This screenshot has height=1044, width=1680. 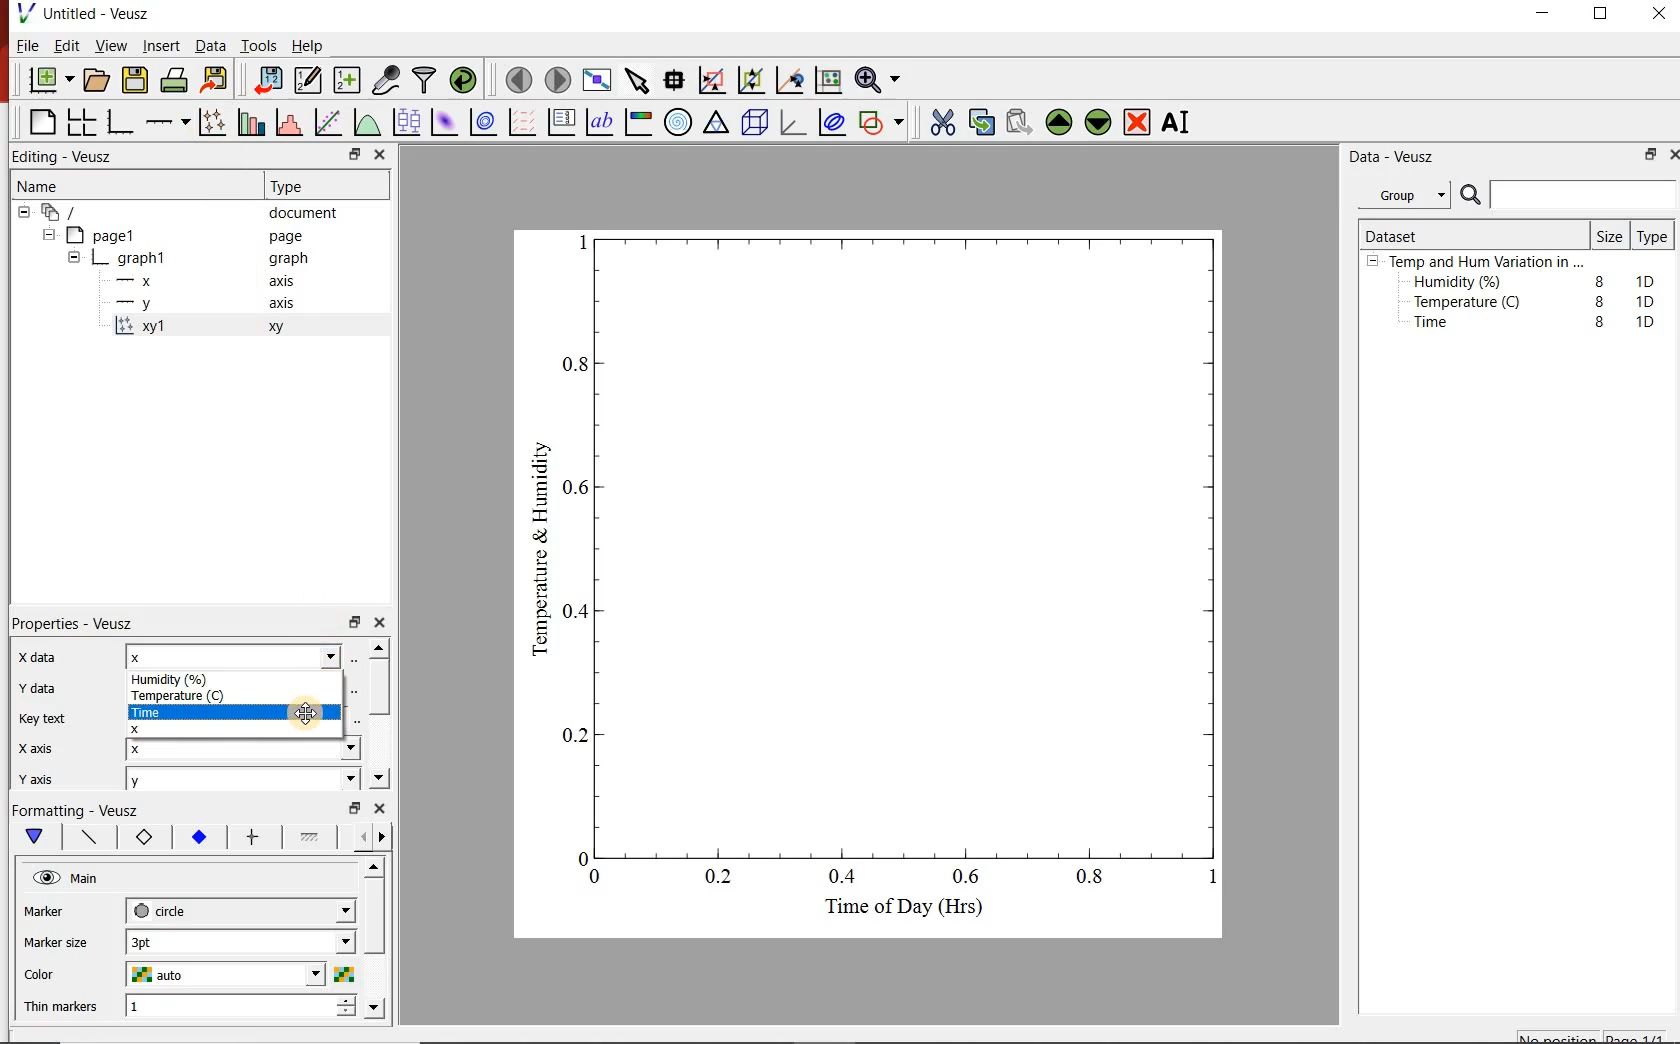 I want to click on 3d graph, so click(x=796, y=125).